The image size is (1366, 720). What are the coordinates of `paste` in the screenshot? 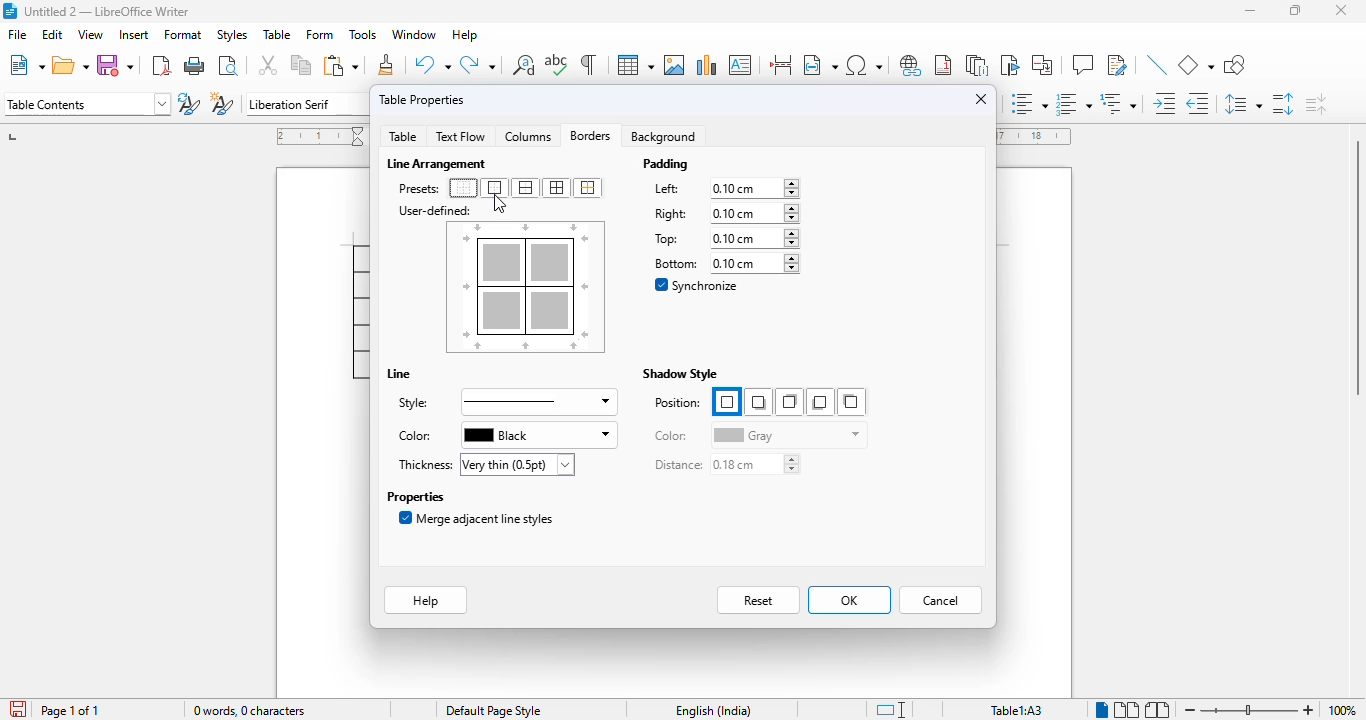 It's located at (341, 65).